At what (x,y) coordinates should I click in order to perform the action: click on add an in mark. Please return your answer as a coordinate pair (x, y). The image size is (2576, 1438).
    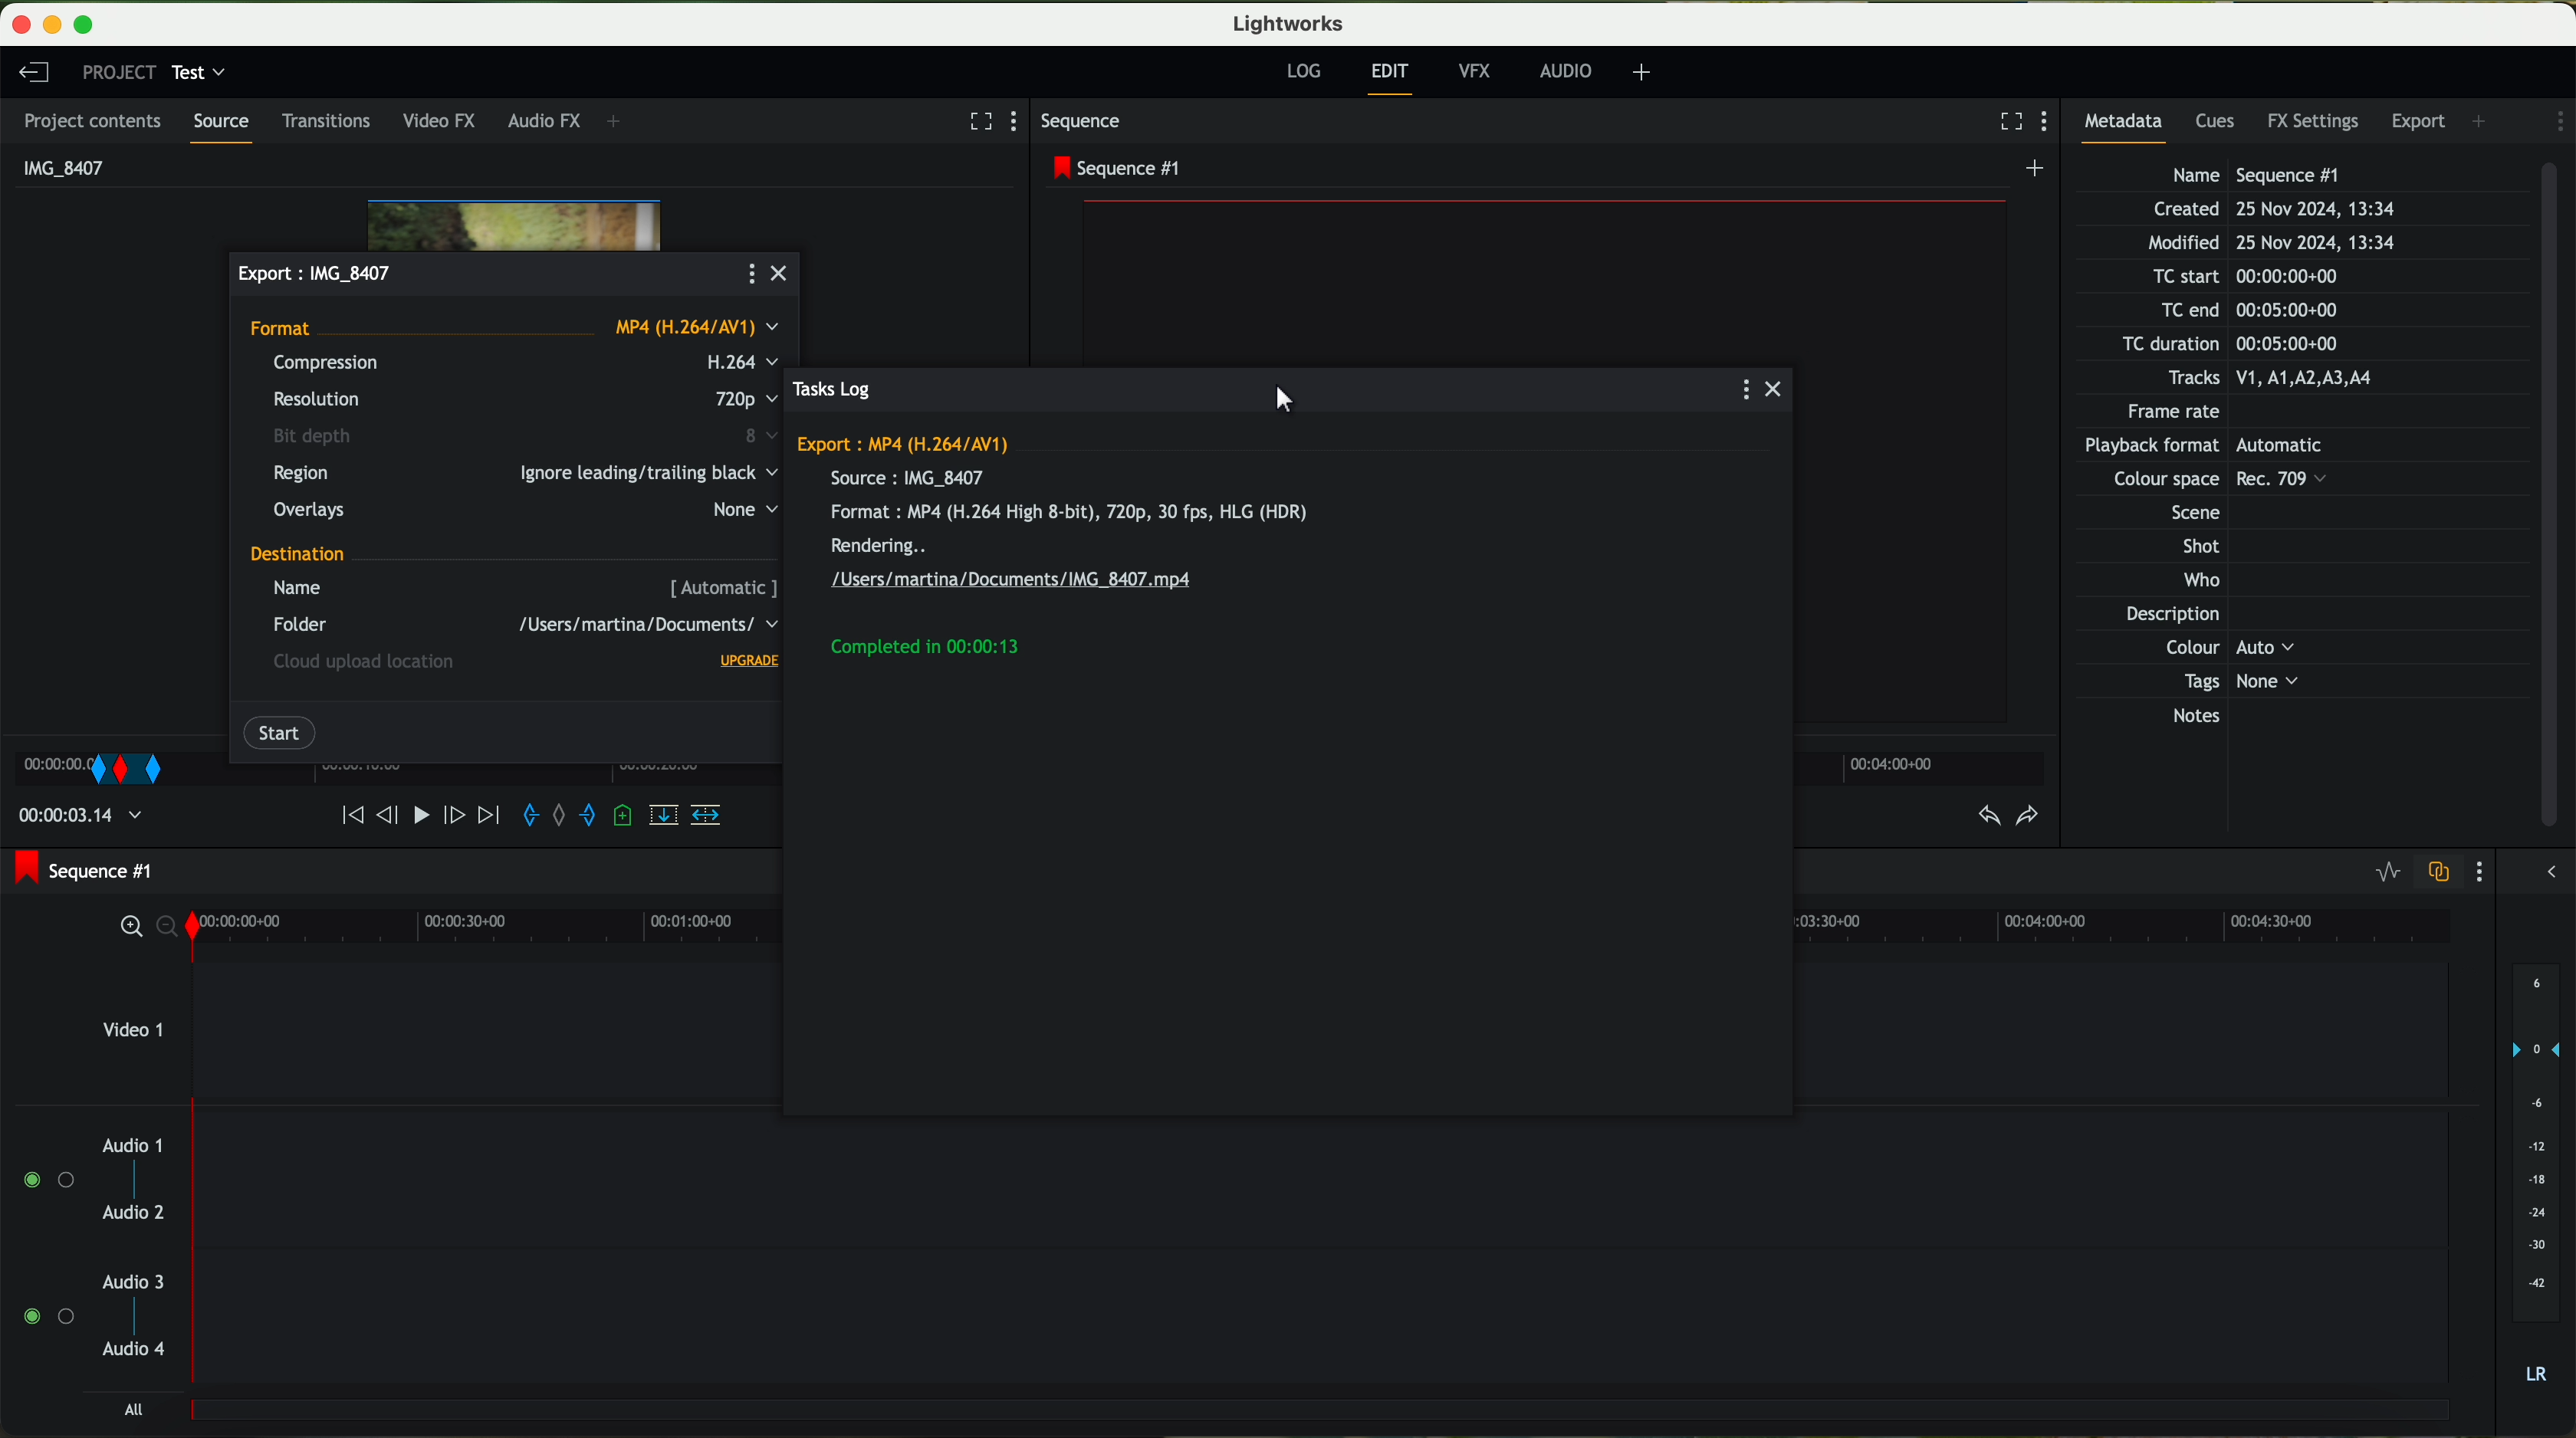
    Looking at the image, I should click on (1552, 816).